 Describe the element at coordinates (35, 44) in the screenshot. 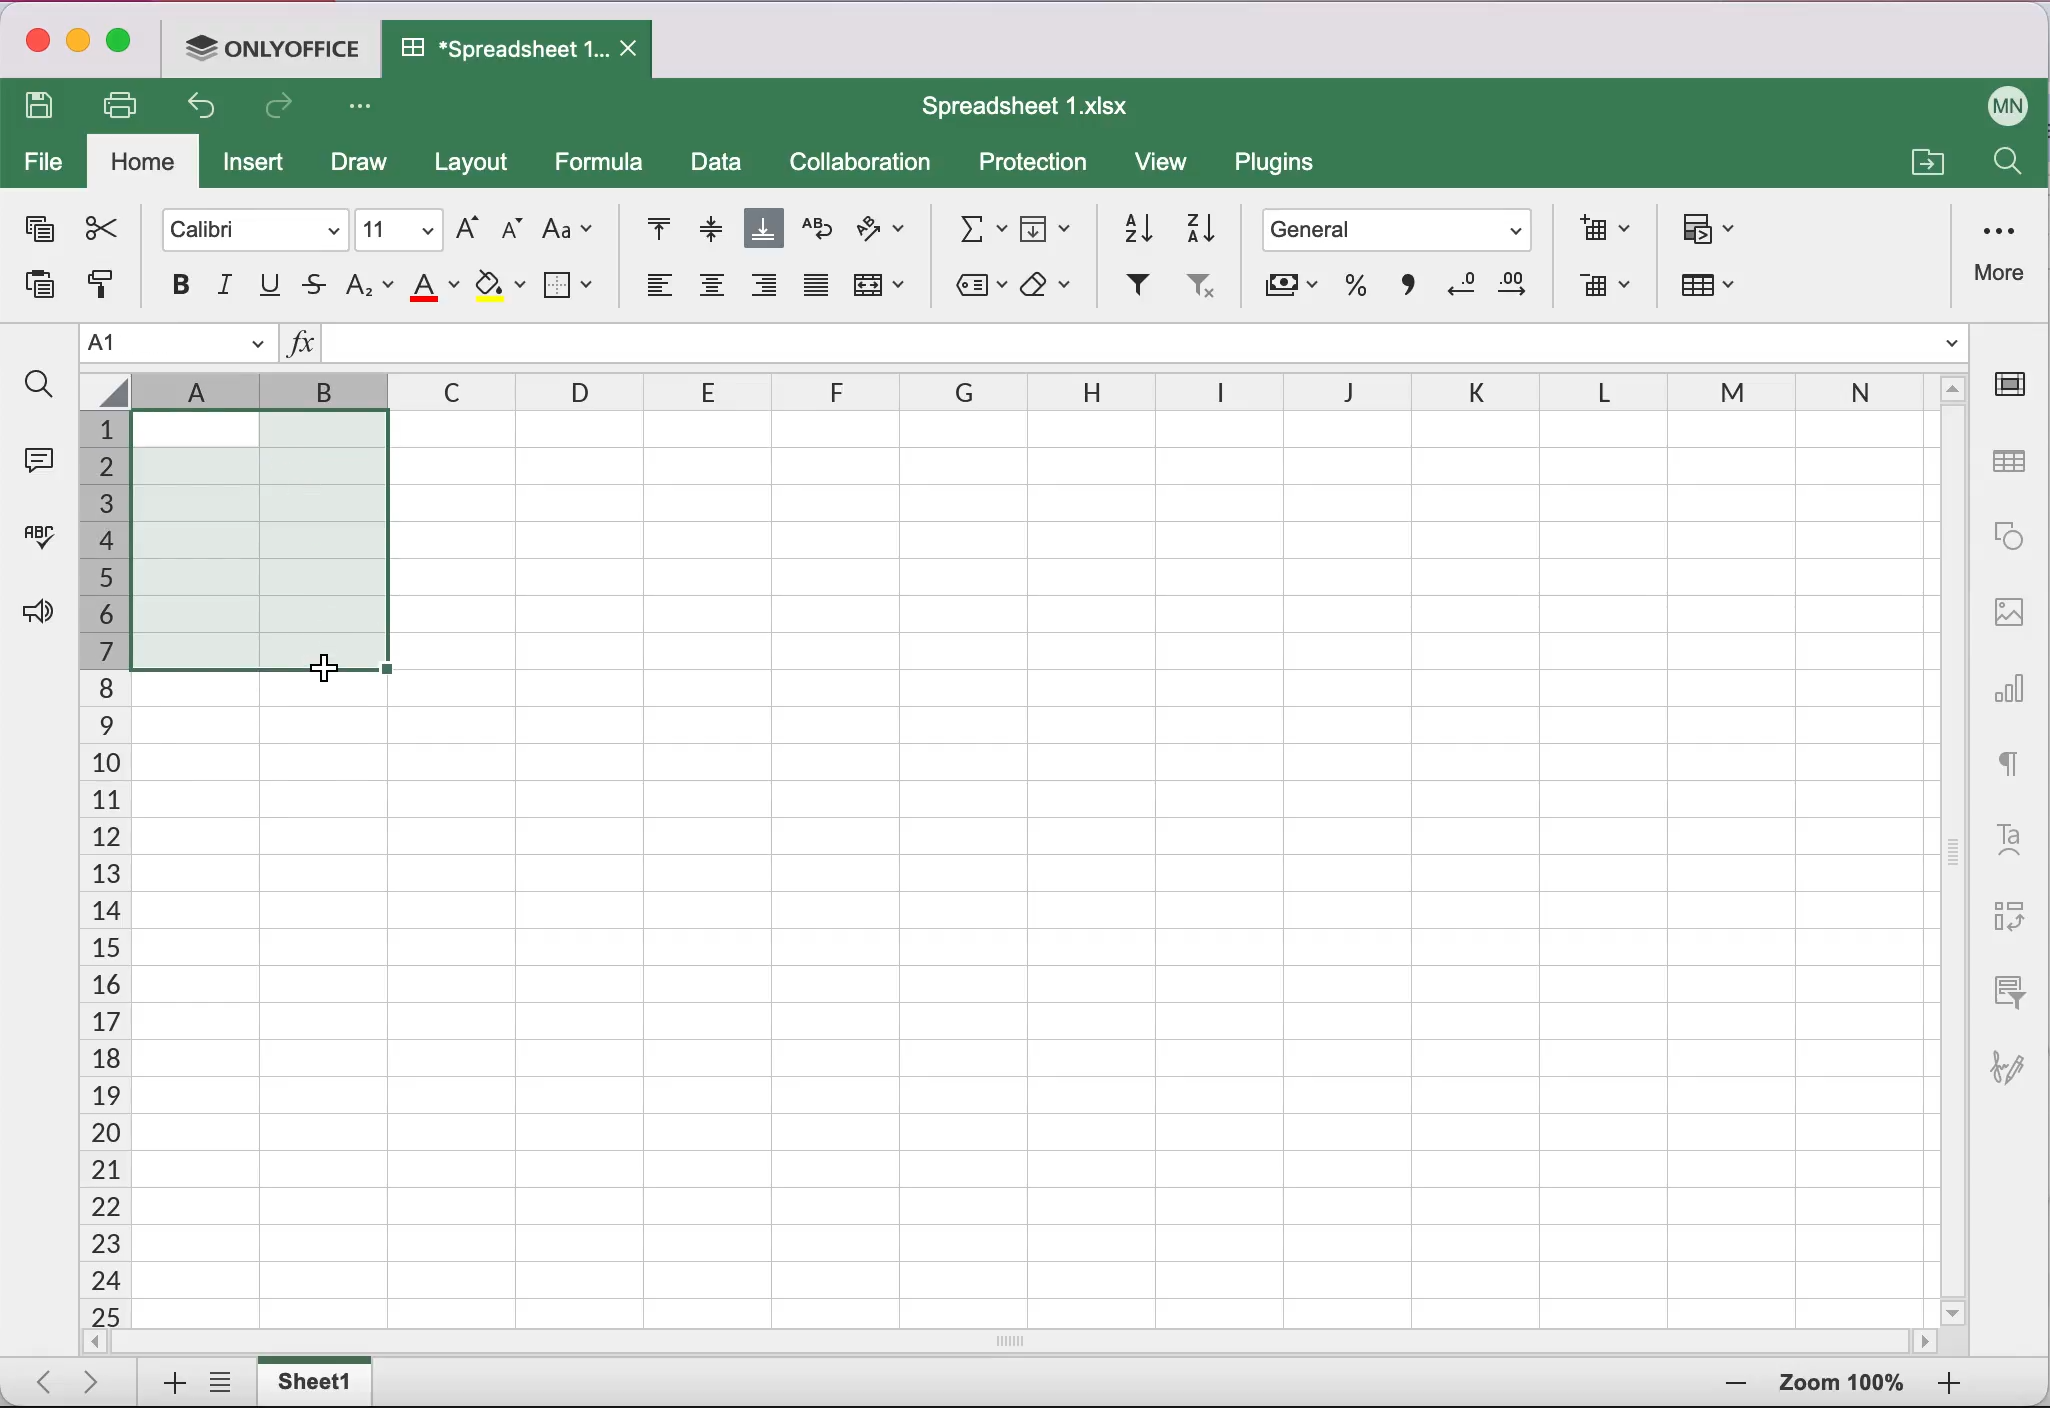

I see `close` at that location.